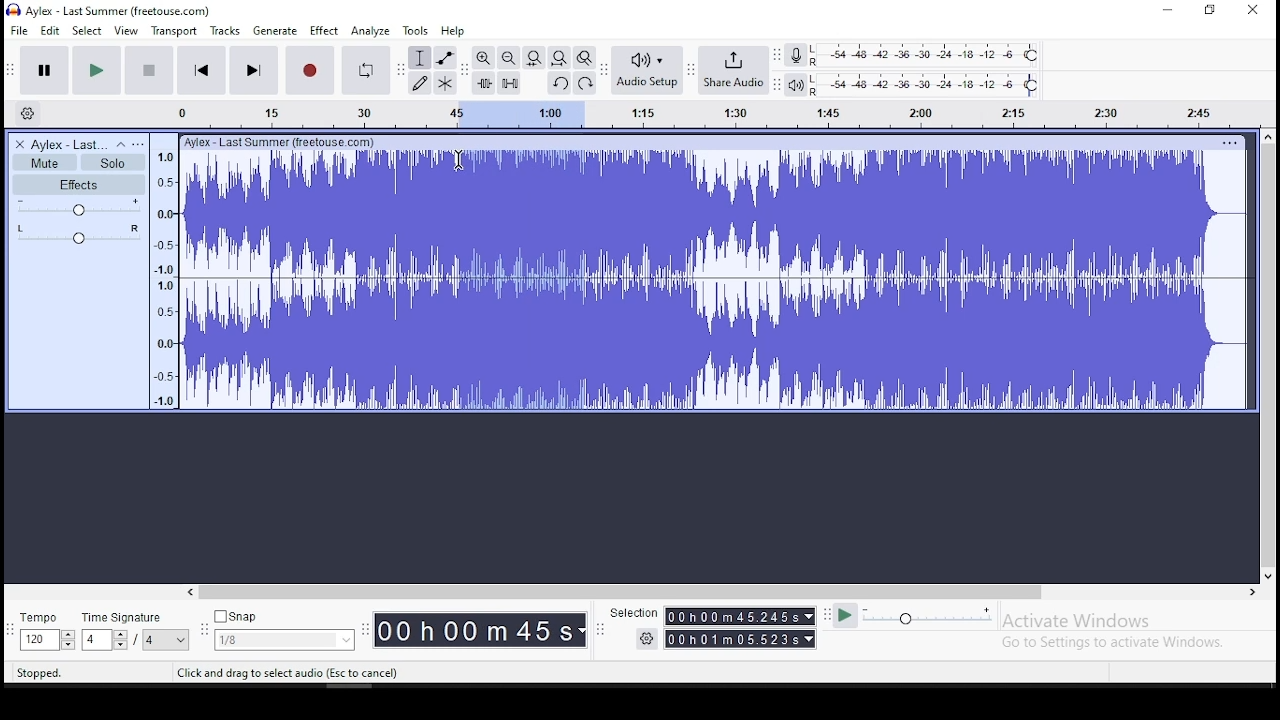  Describe the element at coordinates (97, 69) in the screenshot. I see `play` at that location.